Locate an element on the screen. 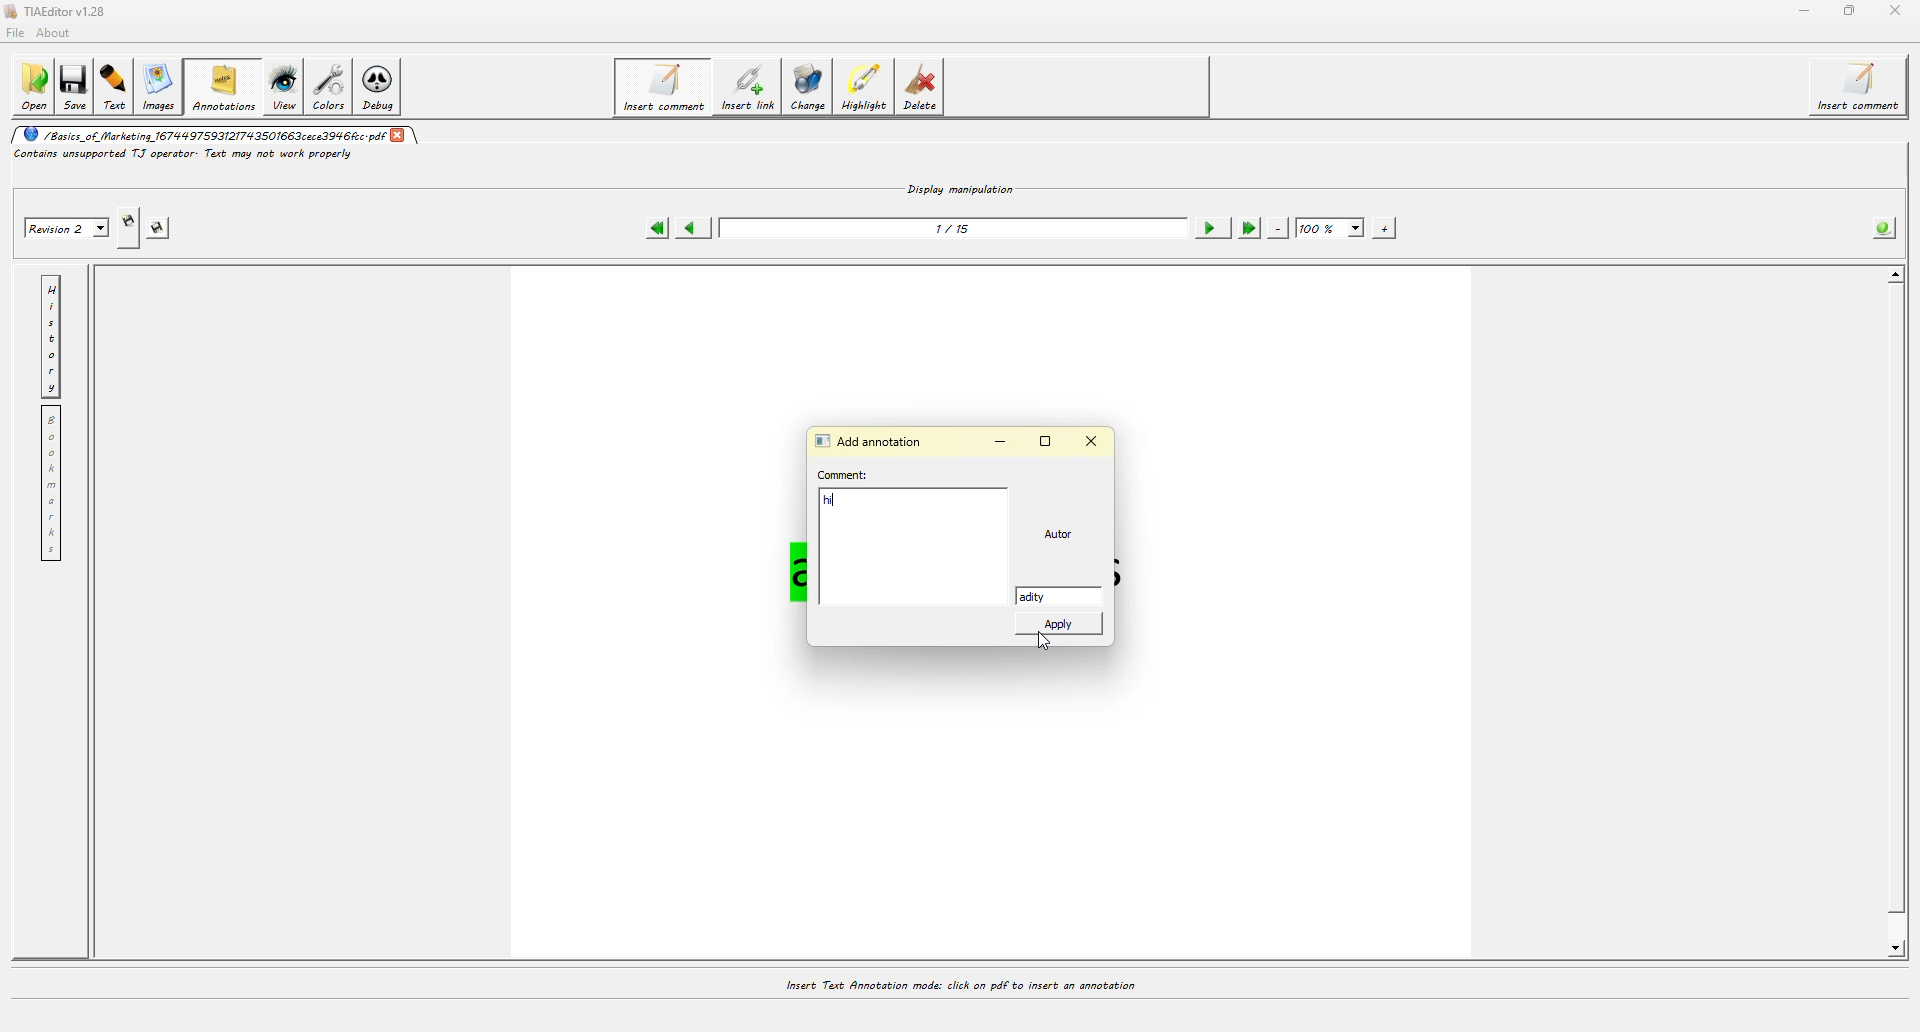 The width and height of the screenshot is (1920, 1032). saves this revision is located at coordinates (164, 228).